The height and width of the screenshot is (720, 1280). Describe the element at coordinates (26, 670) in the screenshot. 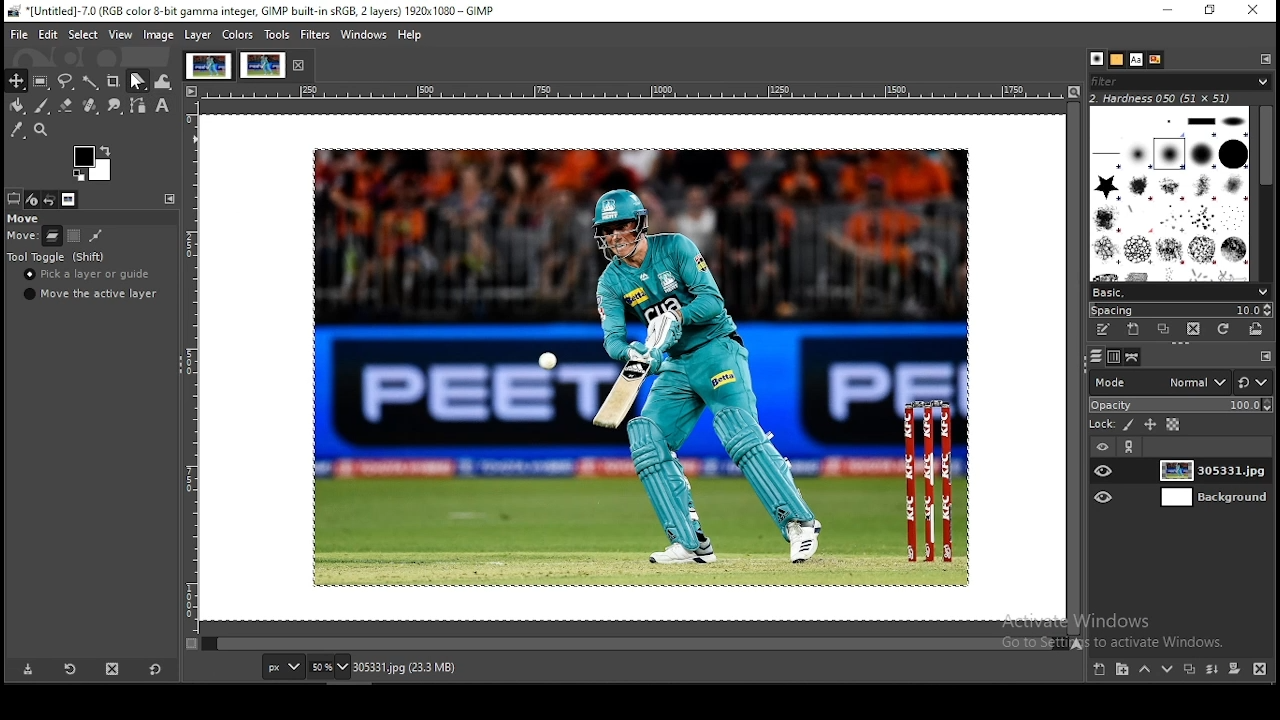

I see `save tool preset` at that location.